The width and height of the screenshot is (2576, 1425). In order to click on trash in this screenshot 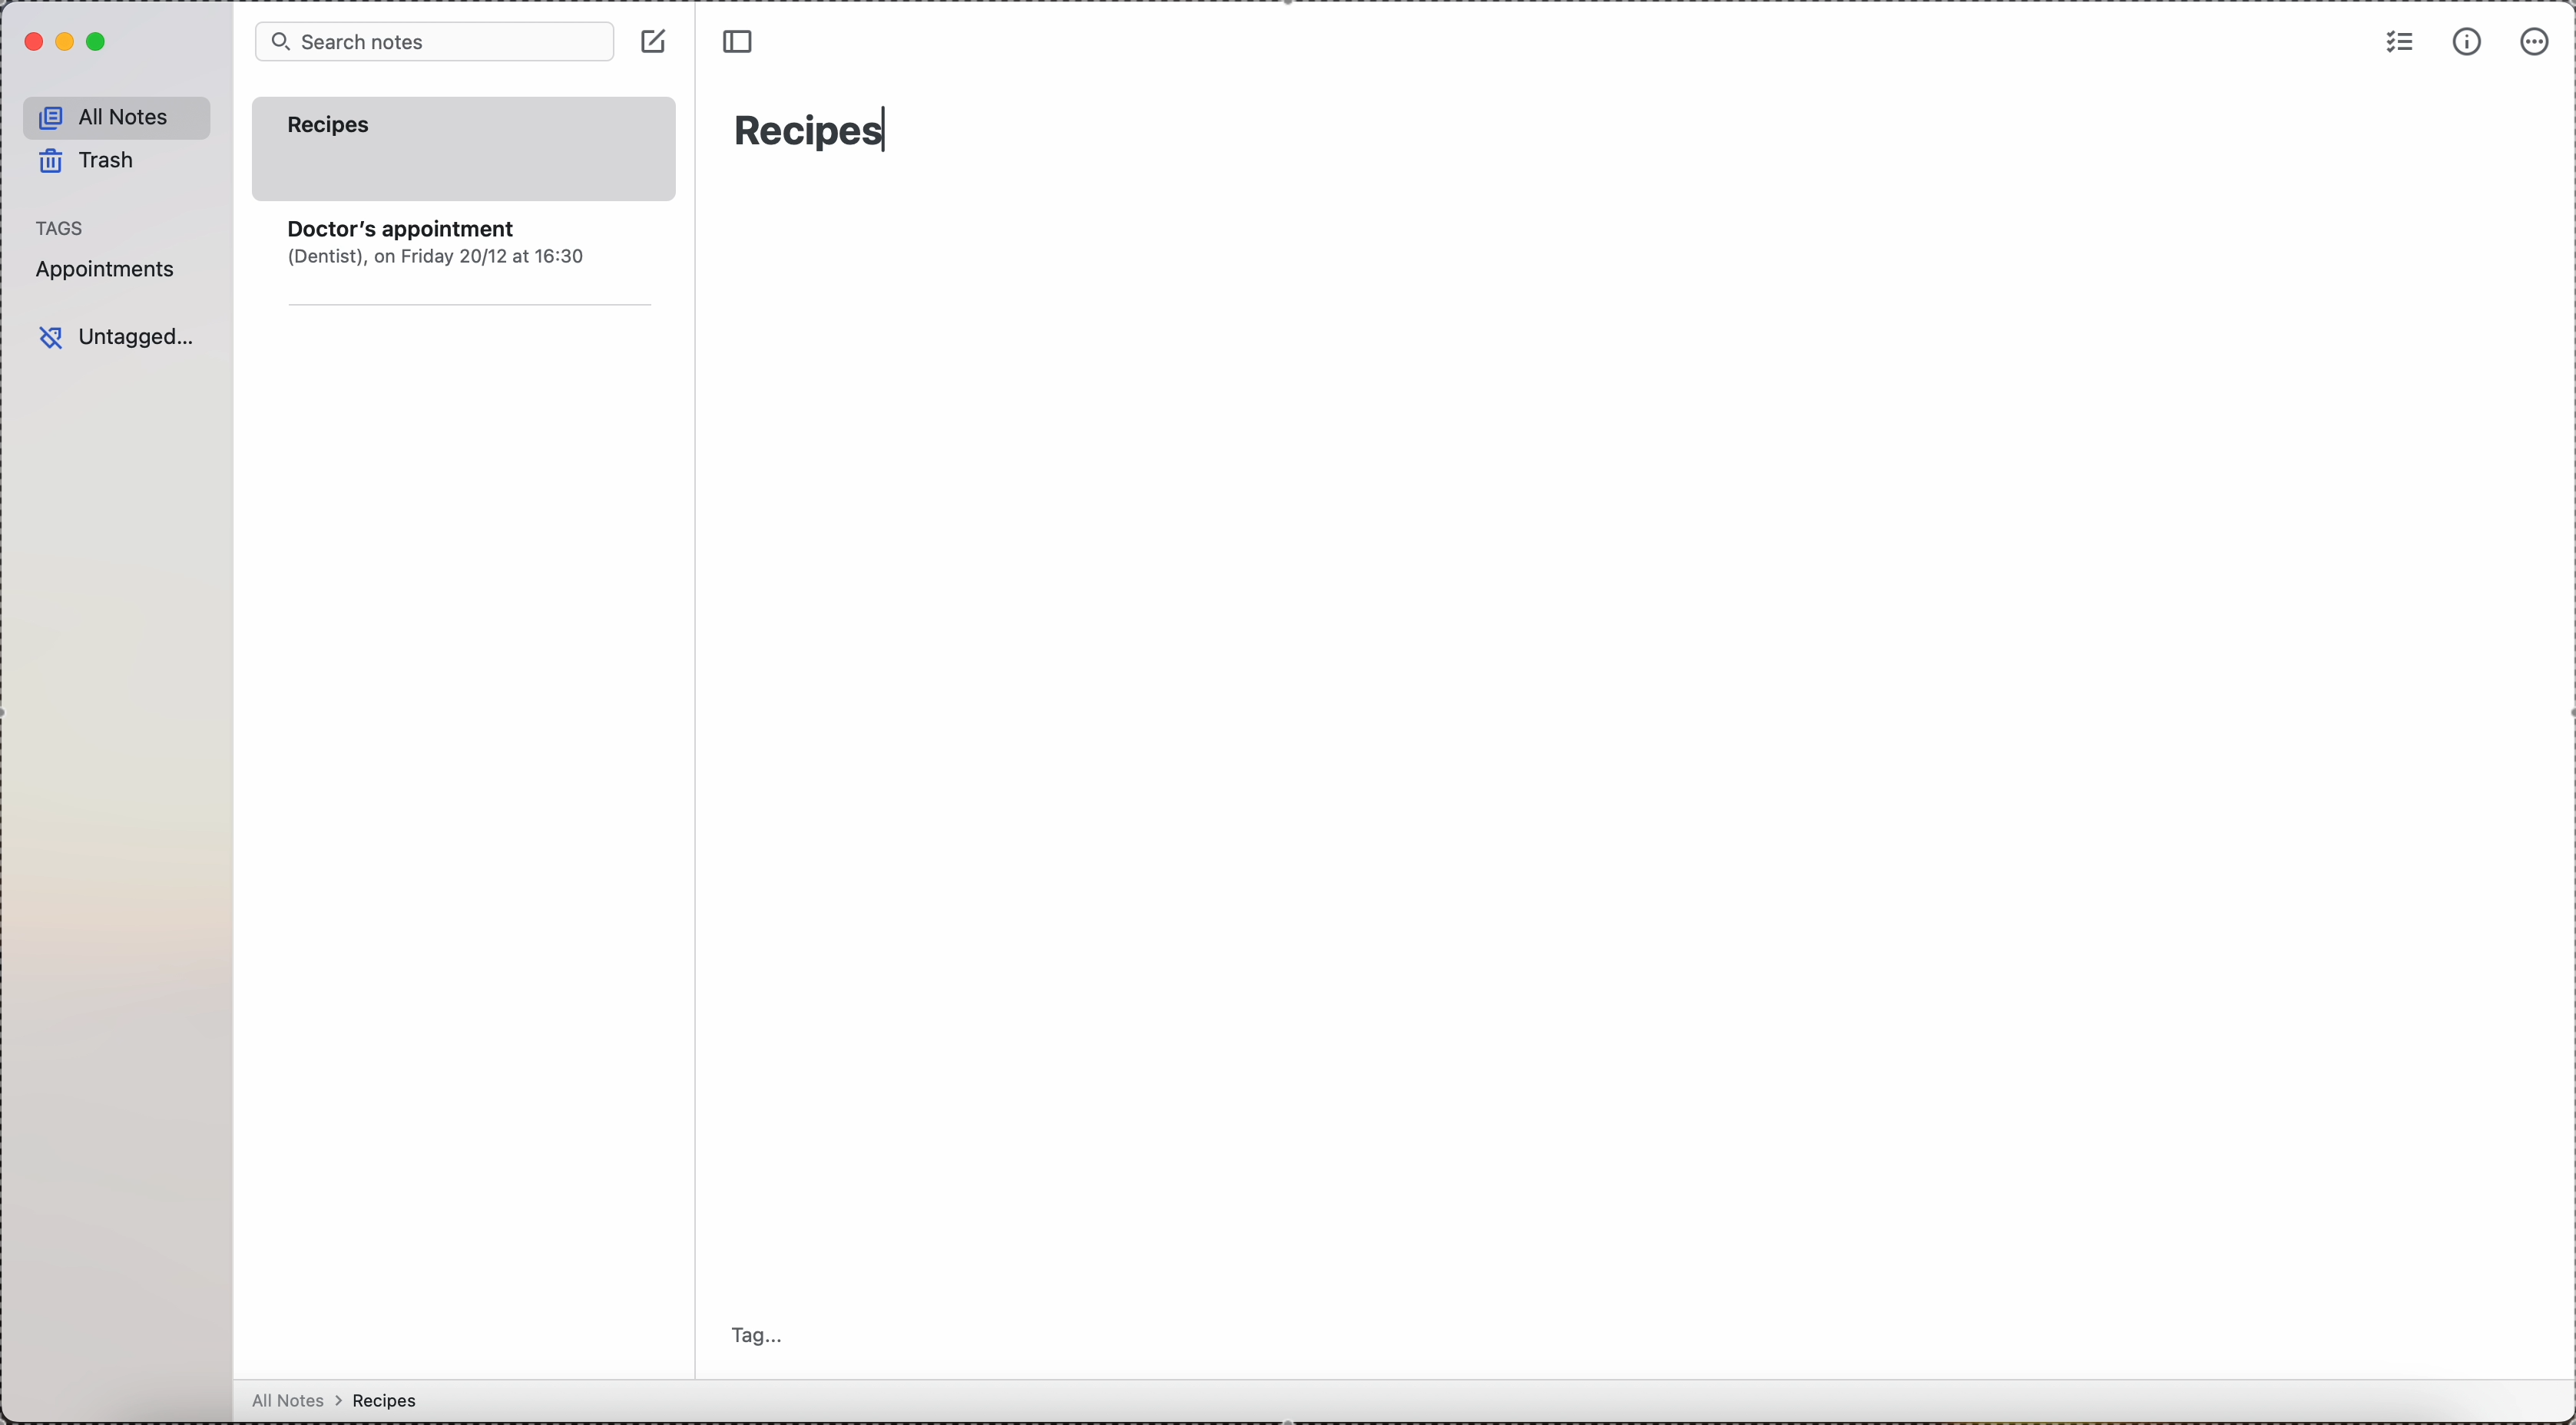, I will do `click(98, 159)`.